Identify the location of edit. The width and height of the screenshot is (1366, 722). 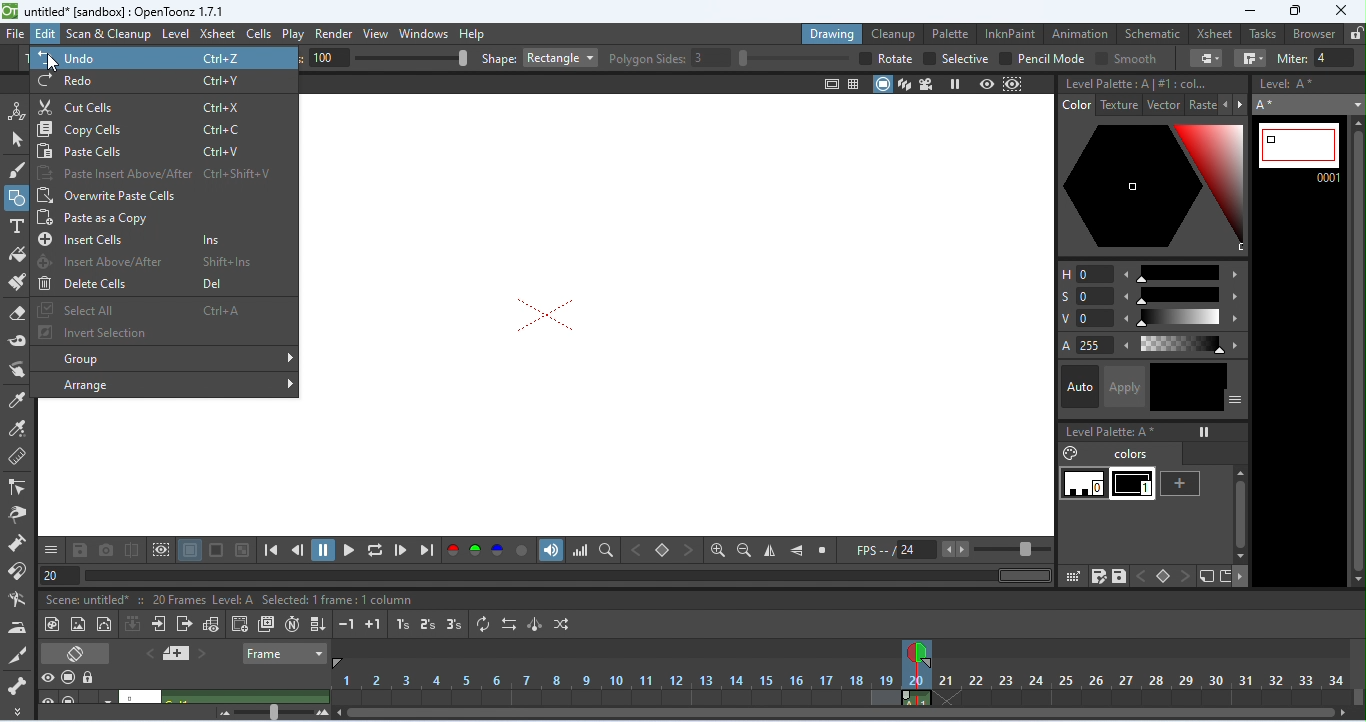
(44, 35).